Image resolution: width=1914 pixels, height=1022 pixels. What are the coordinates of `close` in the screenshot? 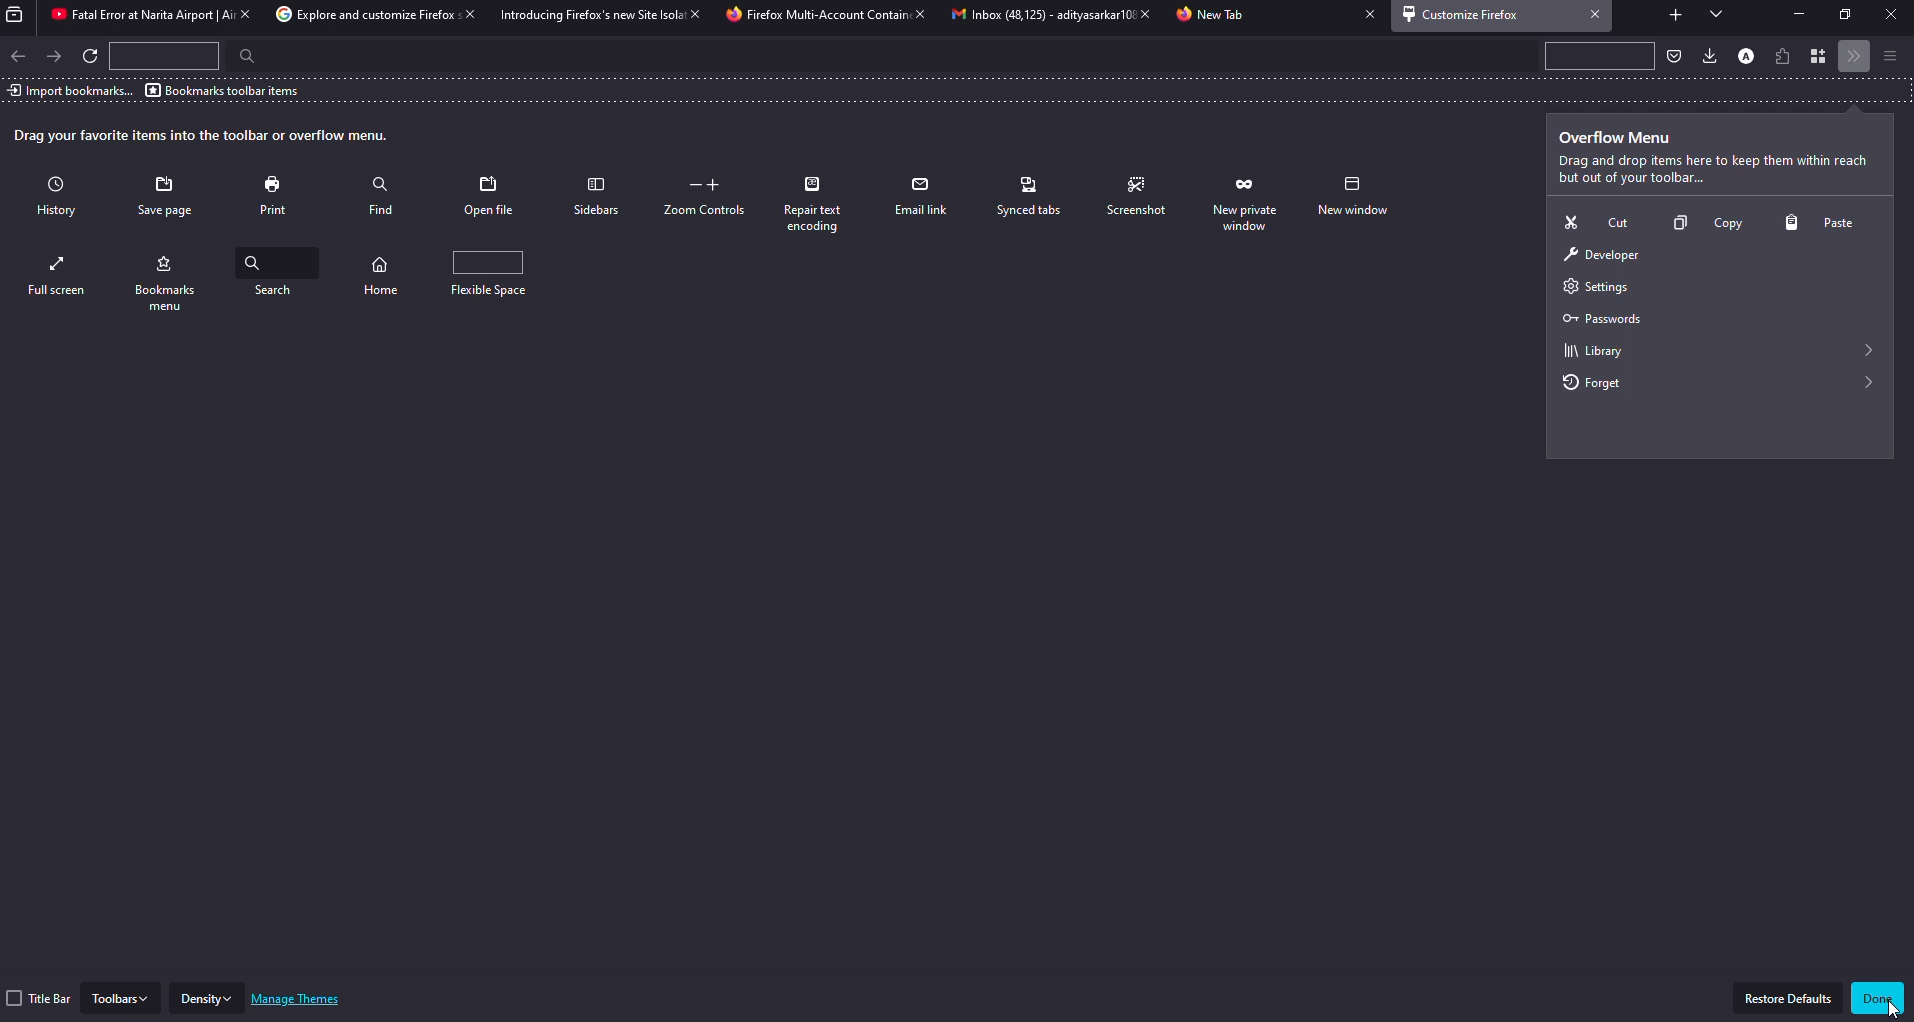 It's located at (1139, 14).